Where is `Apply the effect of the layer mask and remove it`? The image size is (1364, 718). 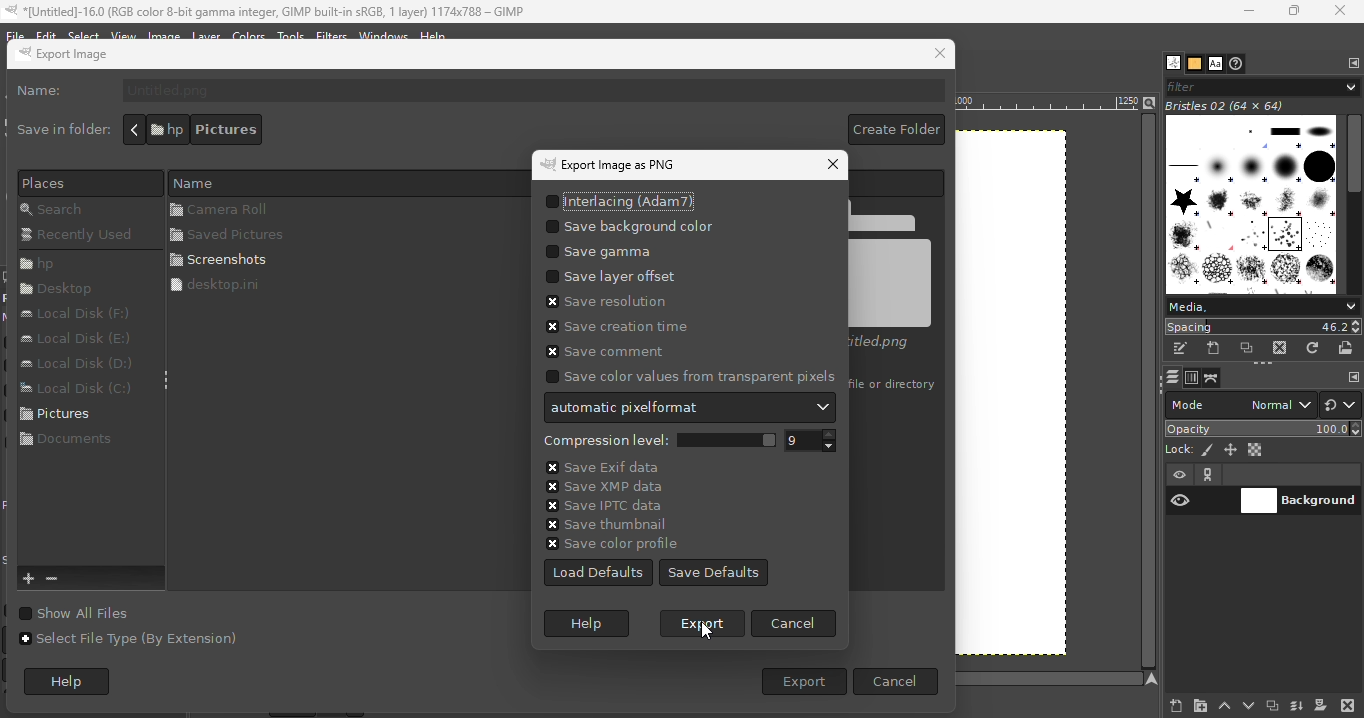
Apply the effect of the layer mask and remove it is located at coordinates (1320, 707).